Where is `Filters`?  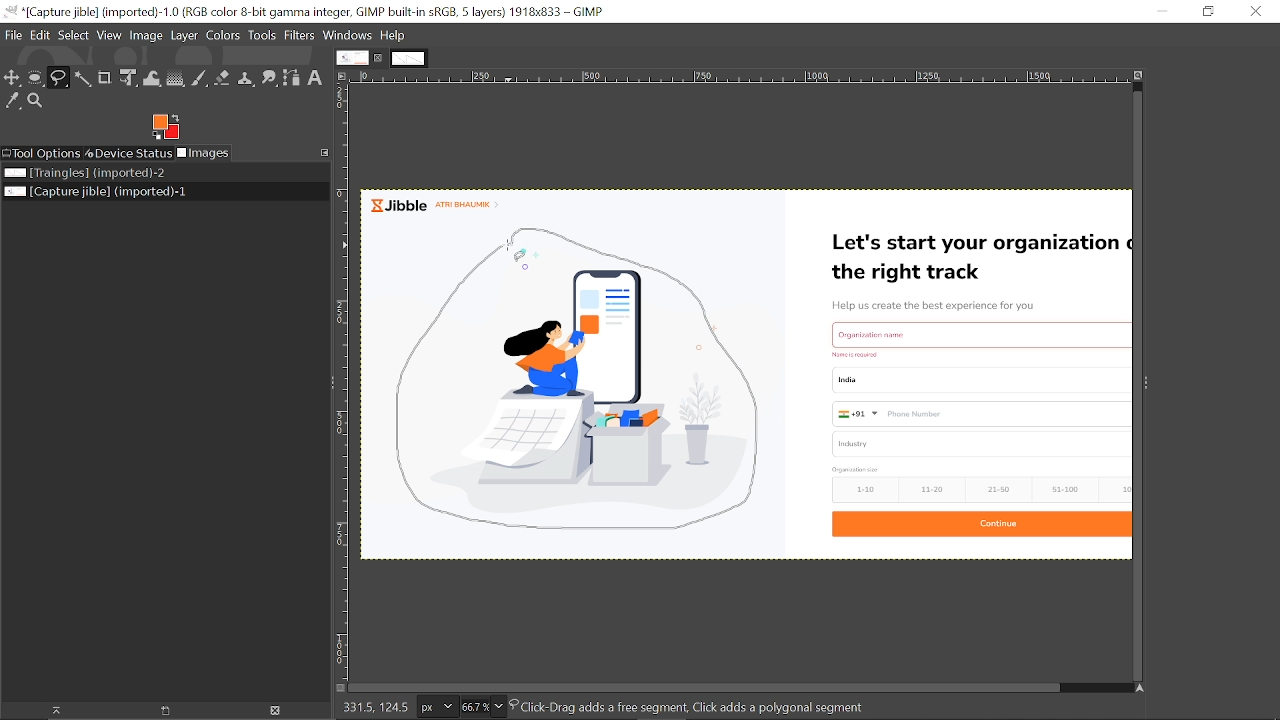
Filters is located at coordinates (301, 37).